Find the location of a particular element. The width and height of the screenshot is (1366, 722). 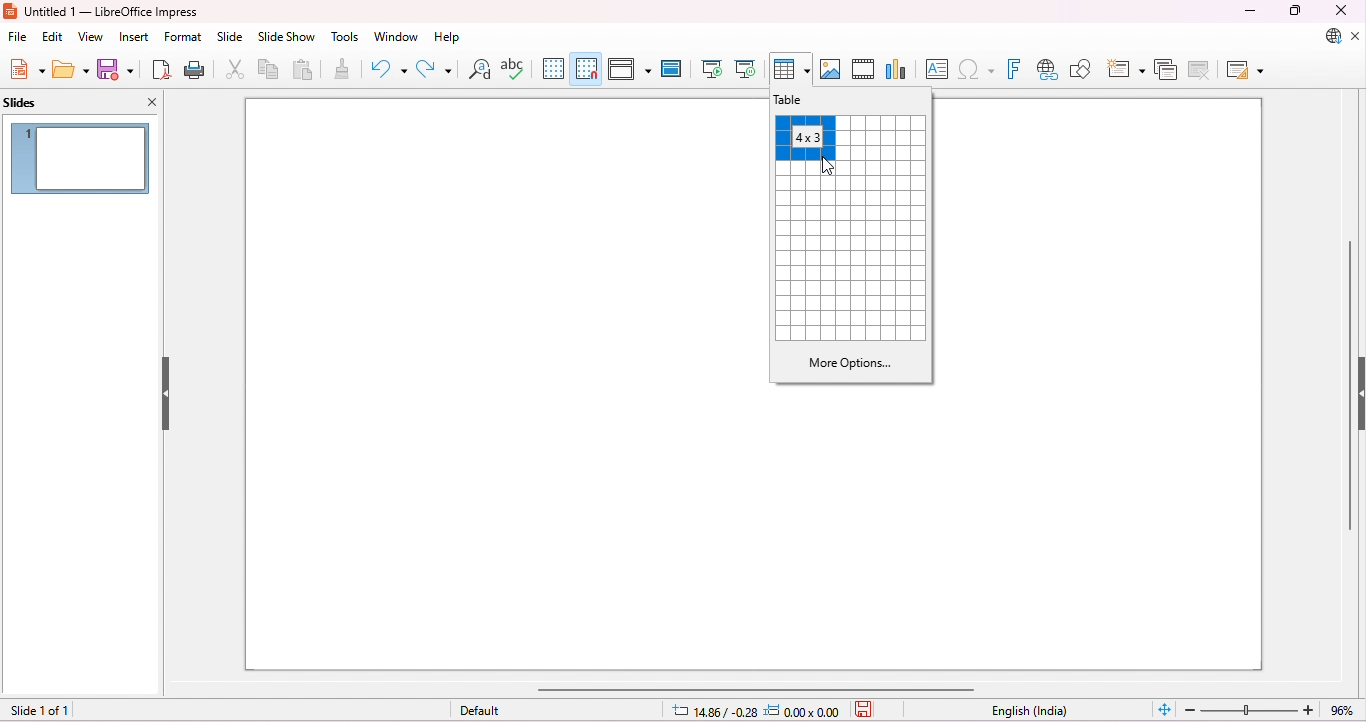

slideshow is located at coordinates (286, 37).